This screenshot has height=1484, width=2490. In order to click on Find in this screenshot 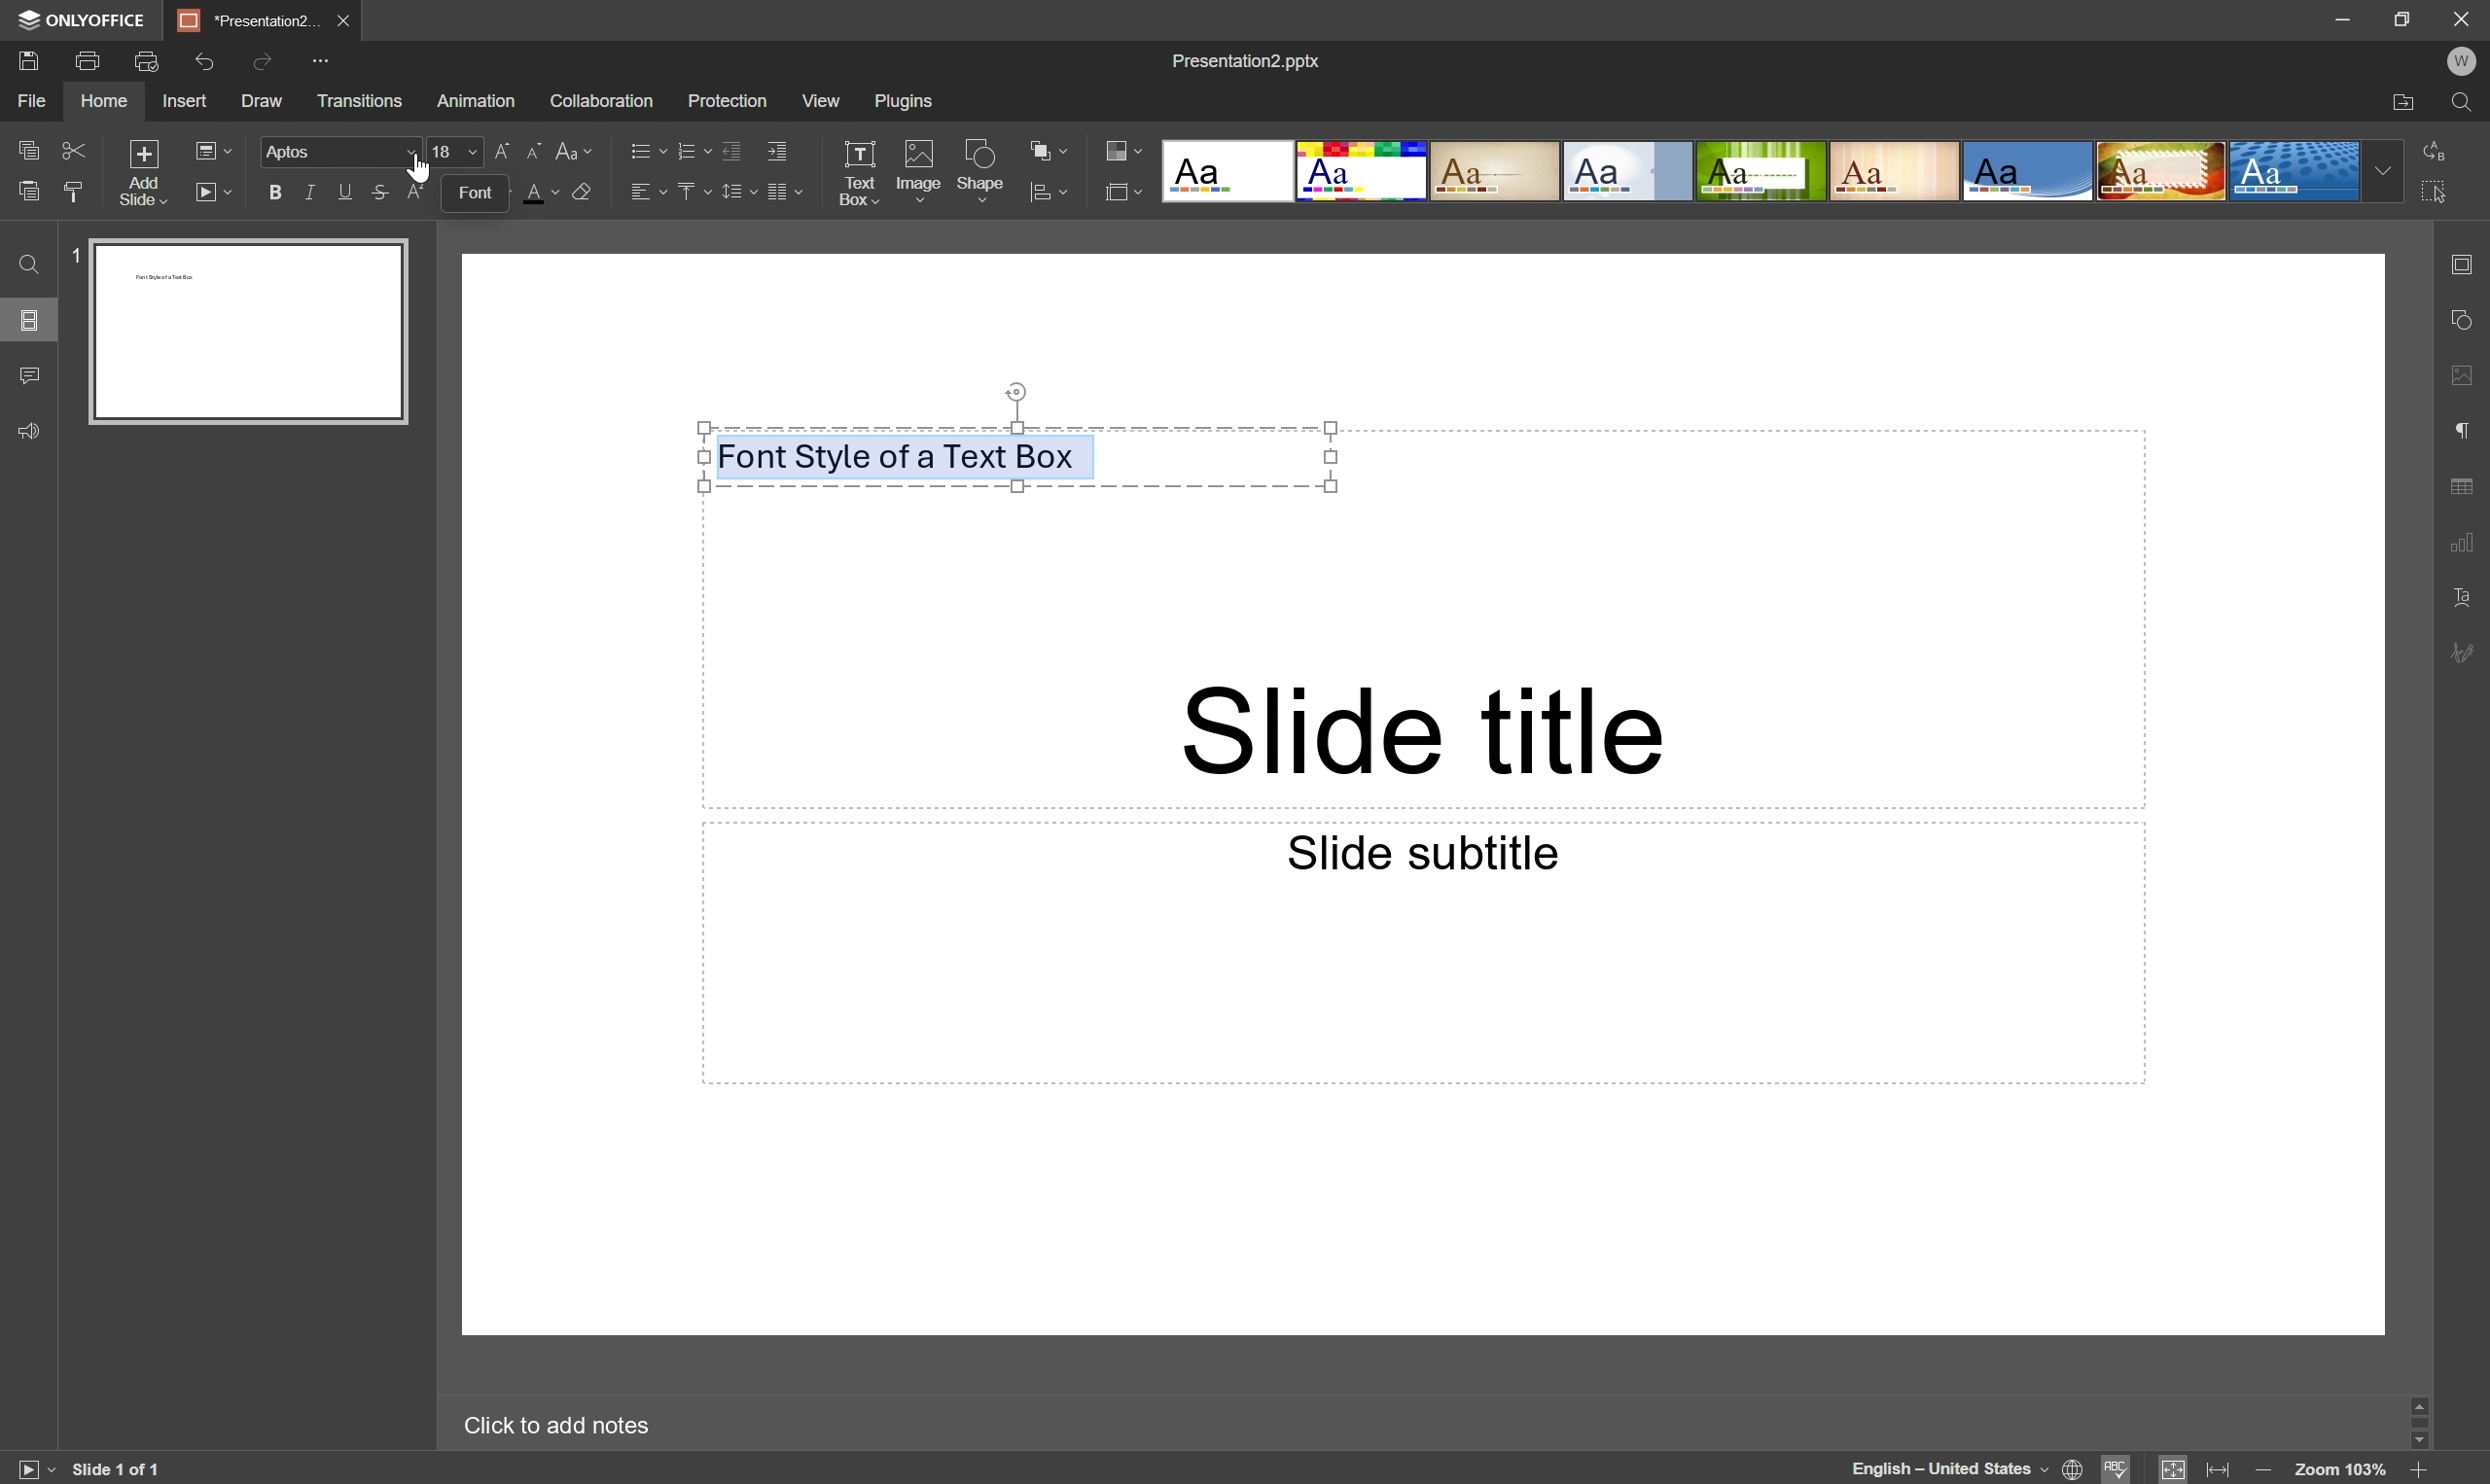, I will do `click(30, 261)`.